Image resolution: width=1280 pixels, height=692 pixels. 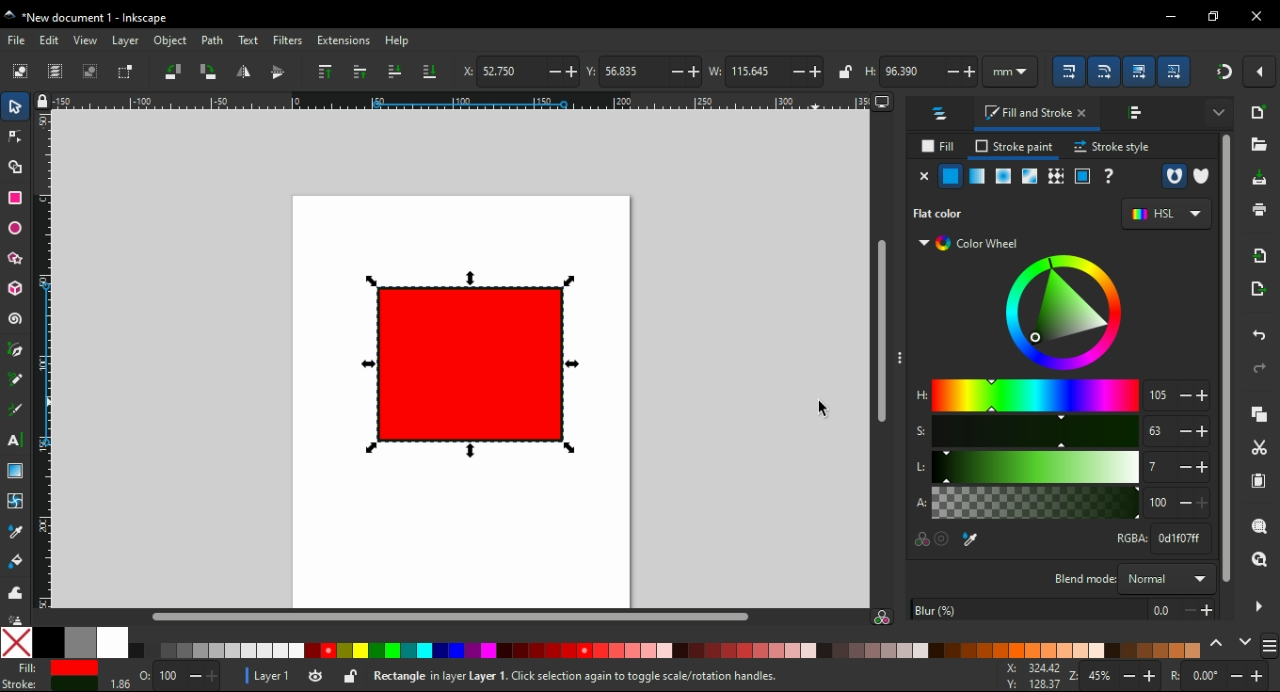 I want to click on open export, so click(x=1257, y=289).